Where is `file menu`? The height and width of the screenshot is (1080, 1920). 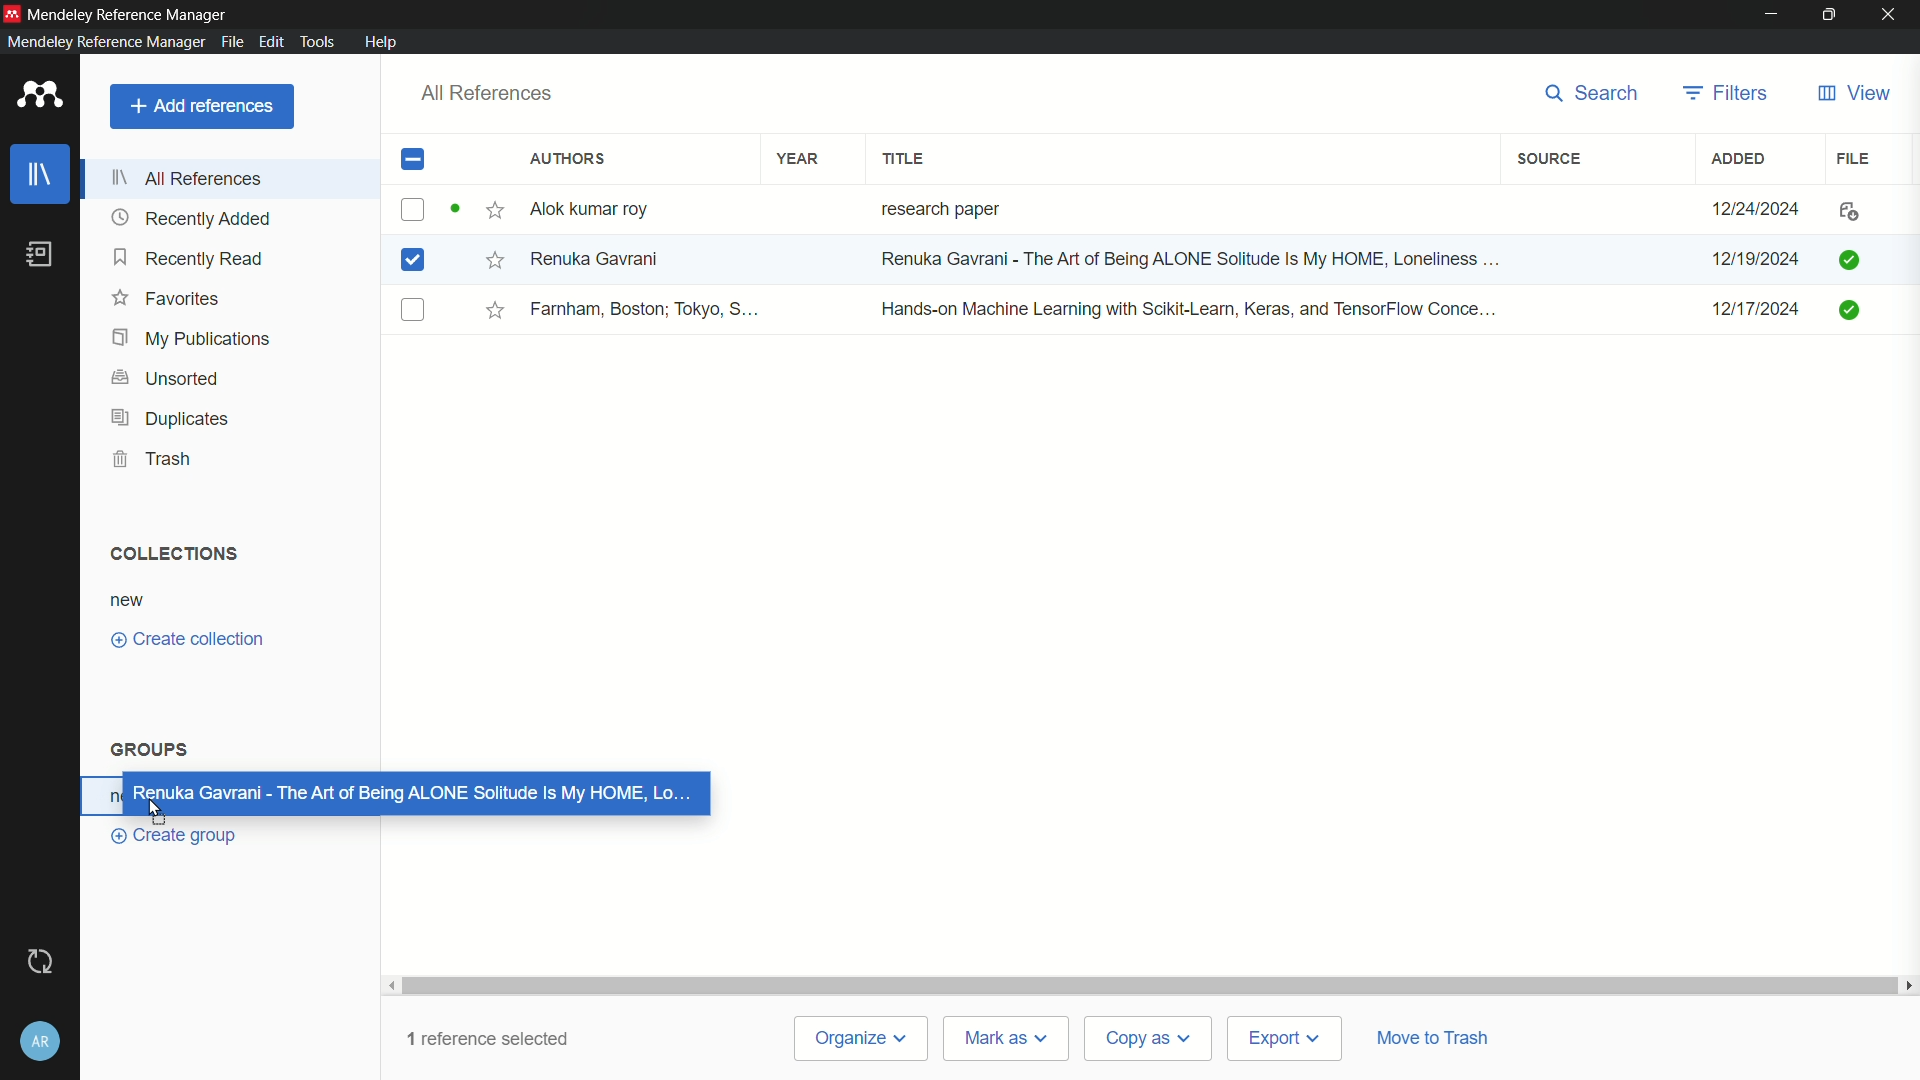 file menu is located at coordinates (230, 40).